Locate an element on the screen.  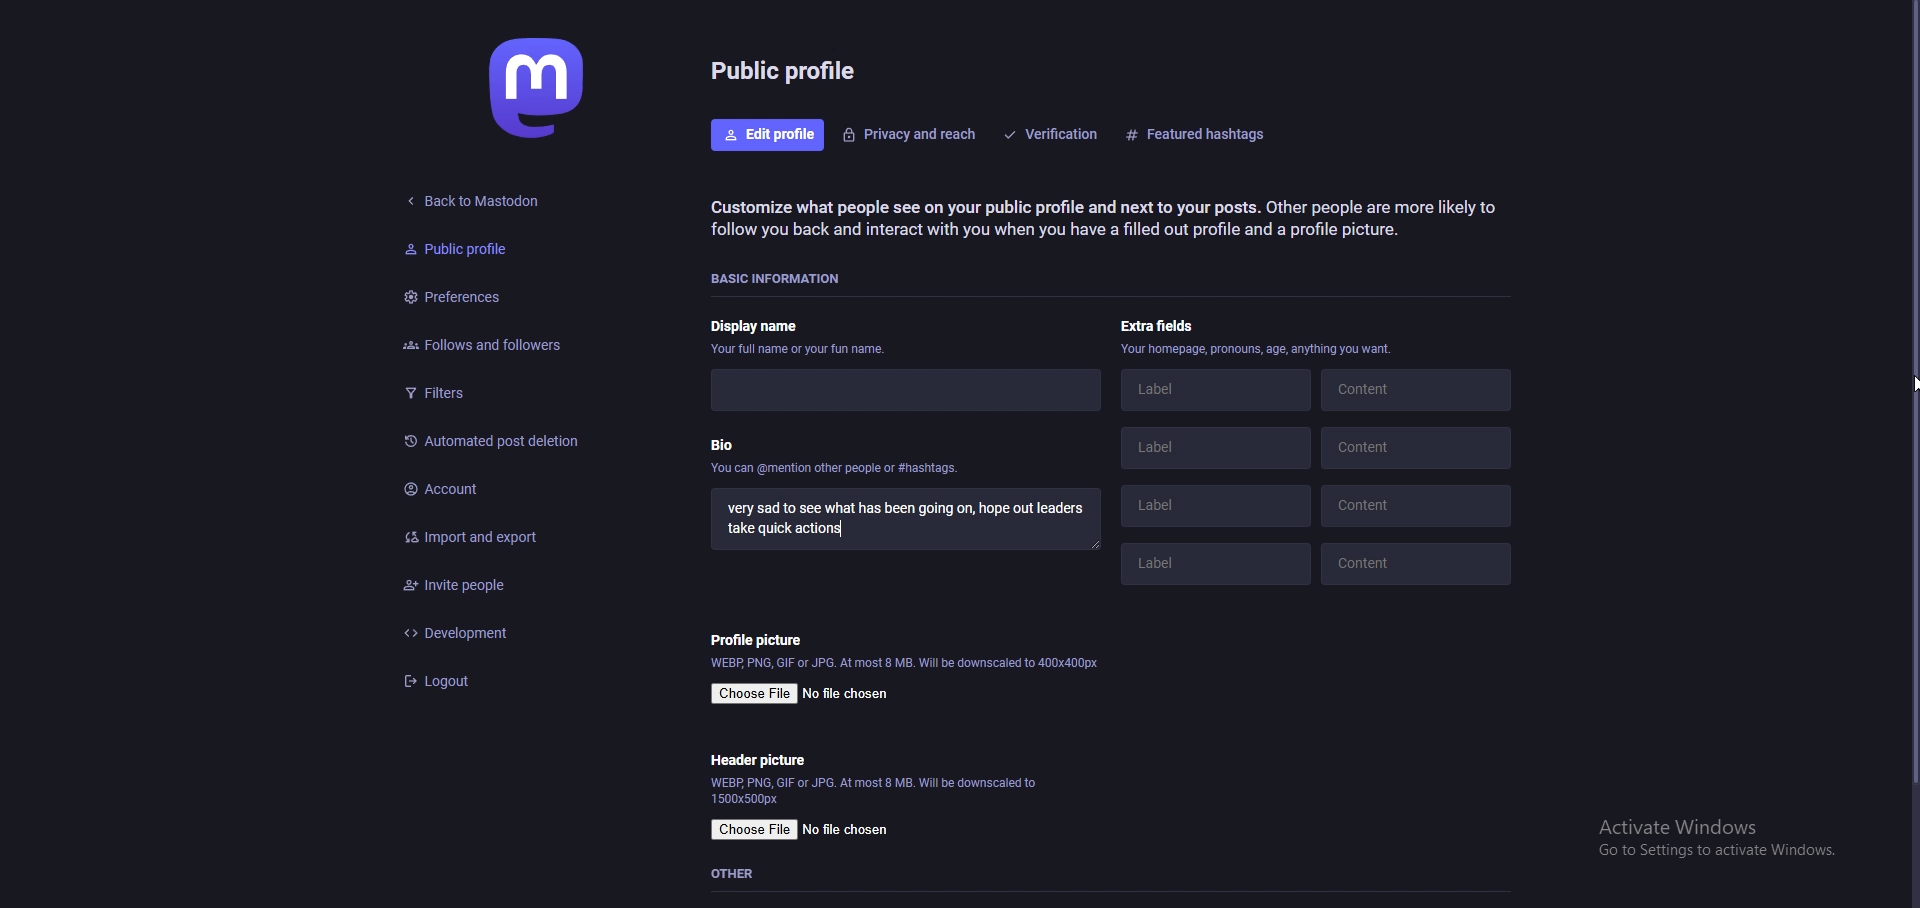
basic info is located at coordinates (780, 280).